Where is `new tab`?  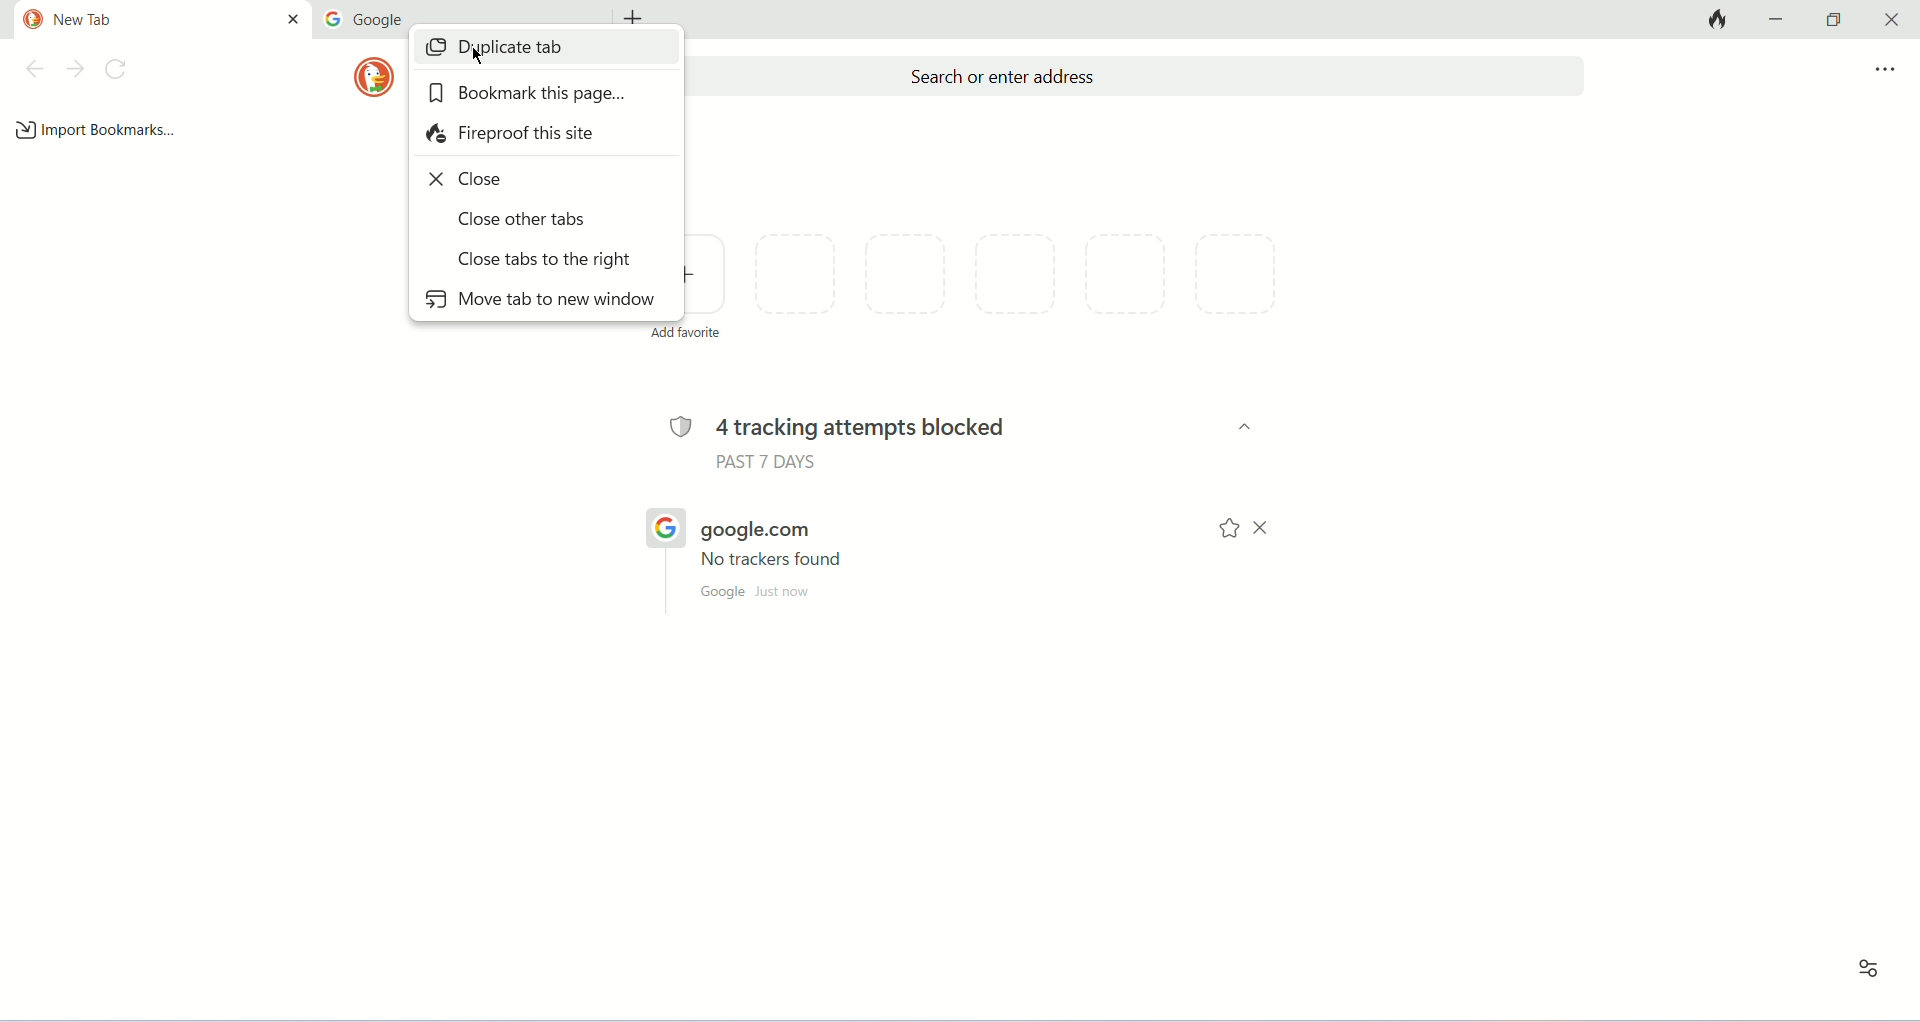
new tab is located at coordinates (638, 15).